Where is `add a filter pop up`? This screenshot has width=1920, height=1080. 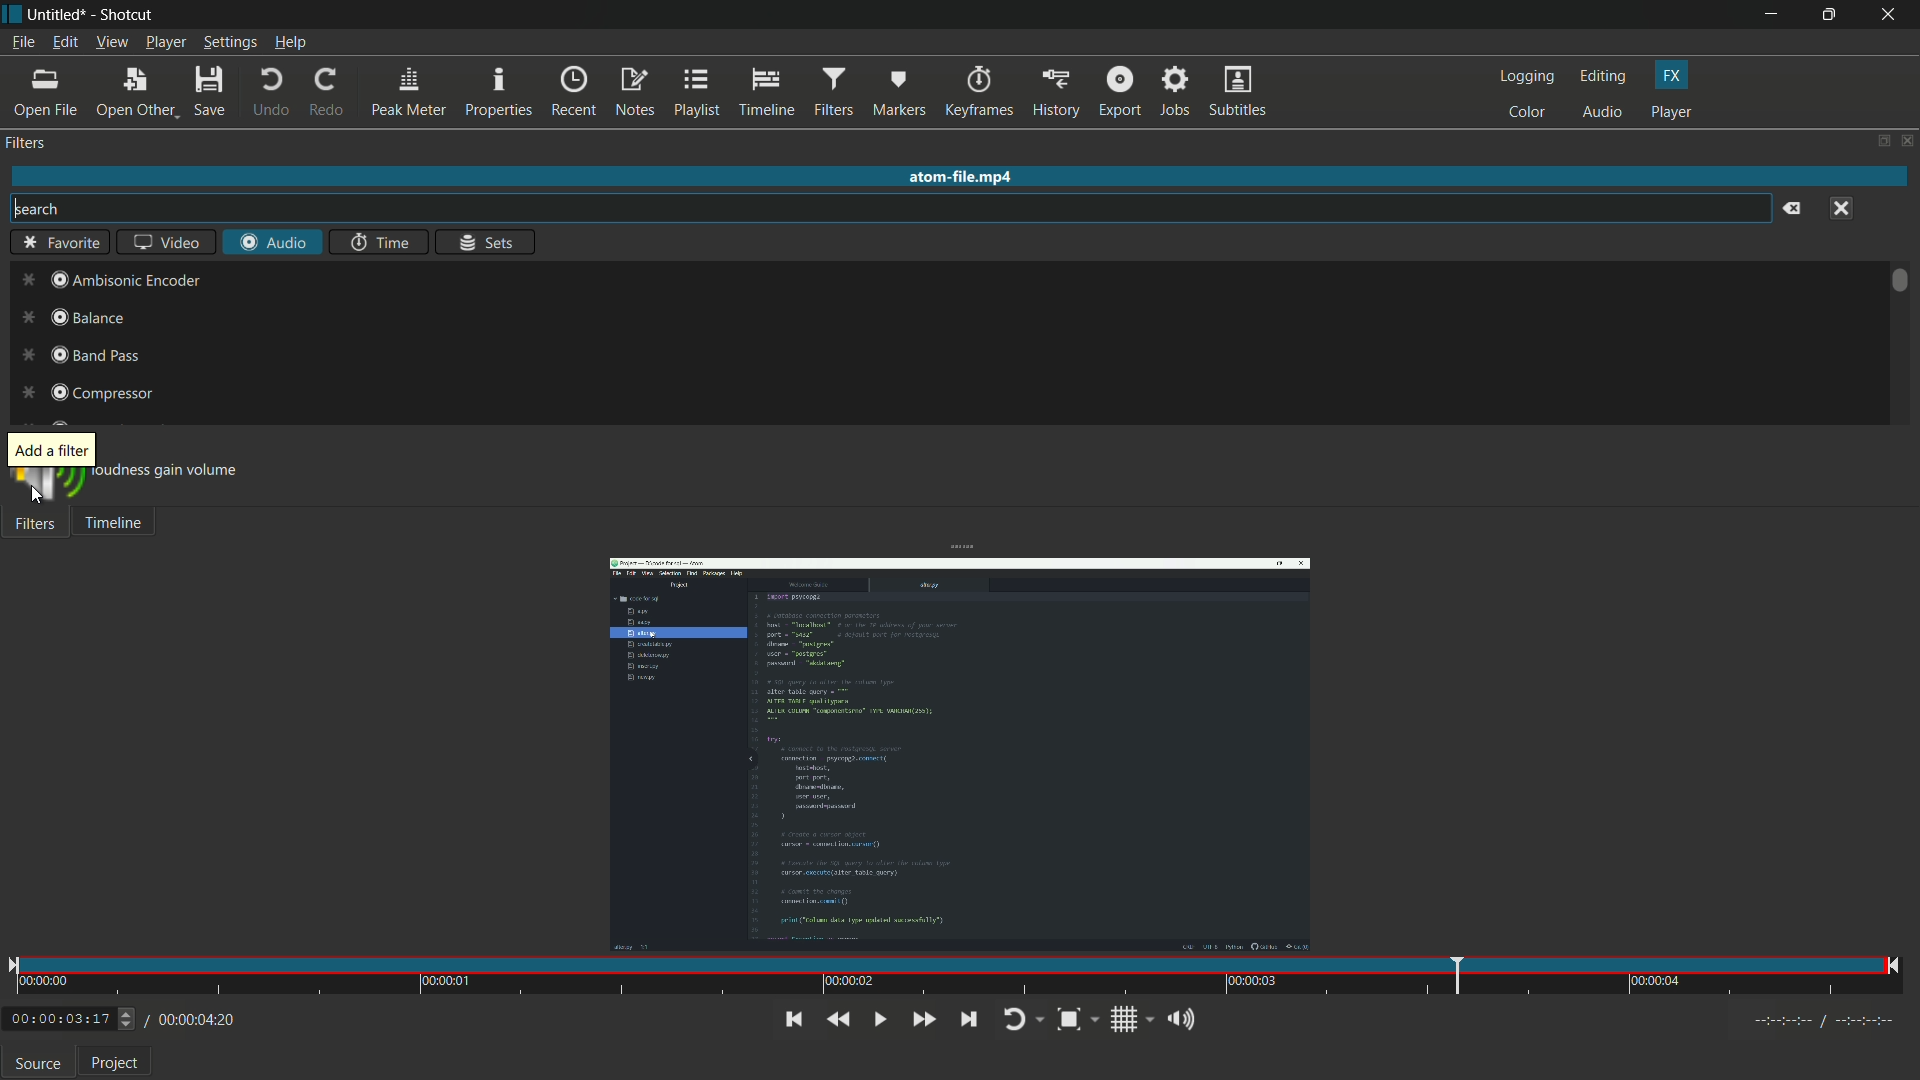 add a filter pop up is located at coordinates (53, 449).